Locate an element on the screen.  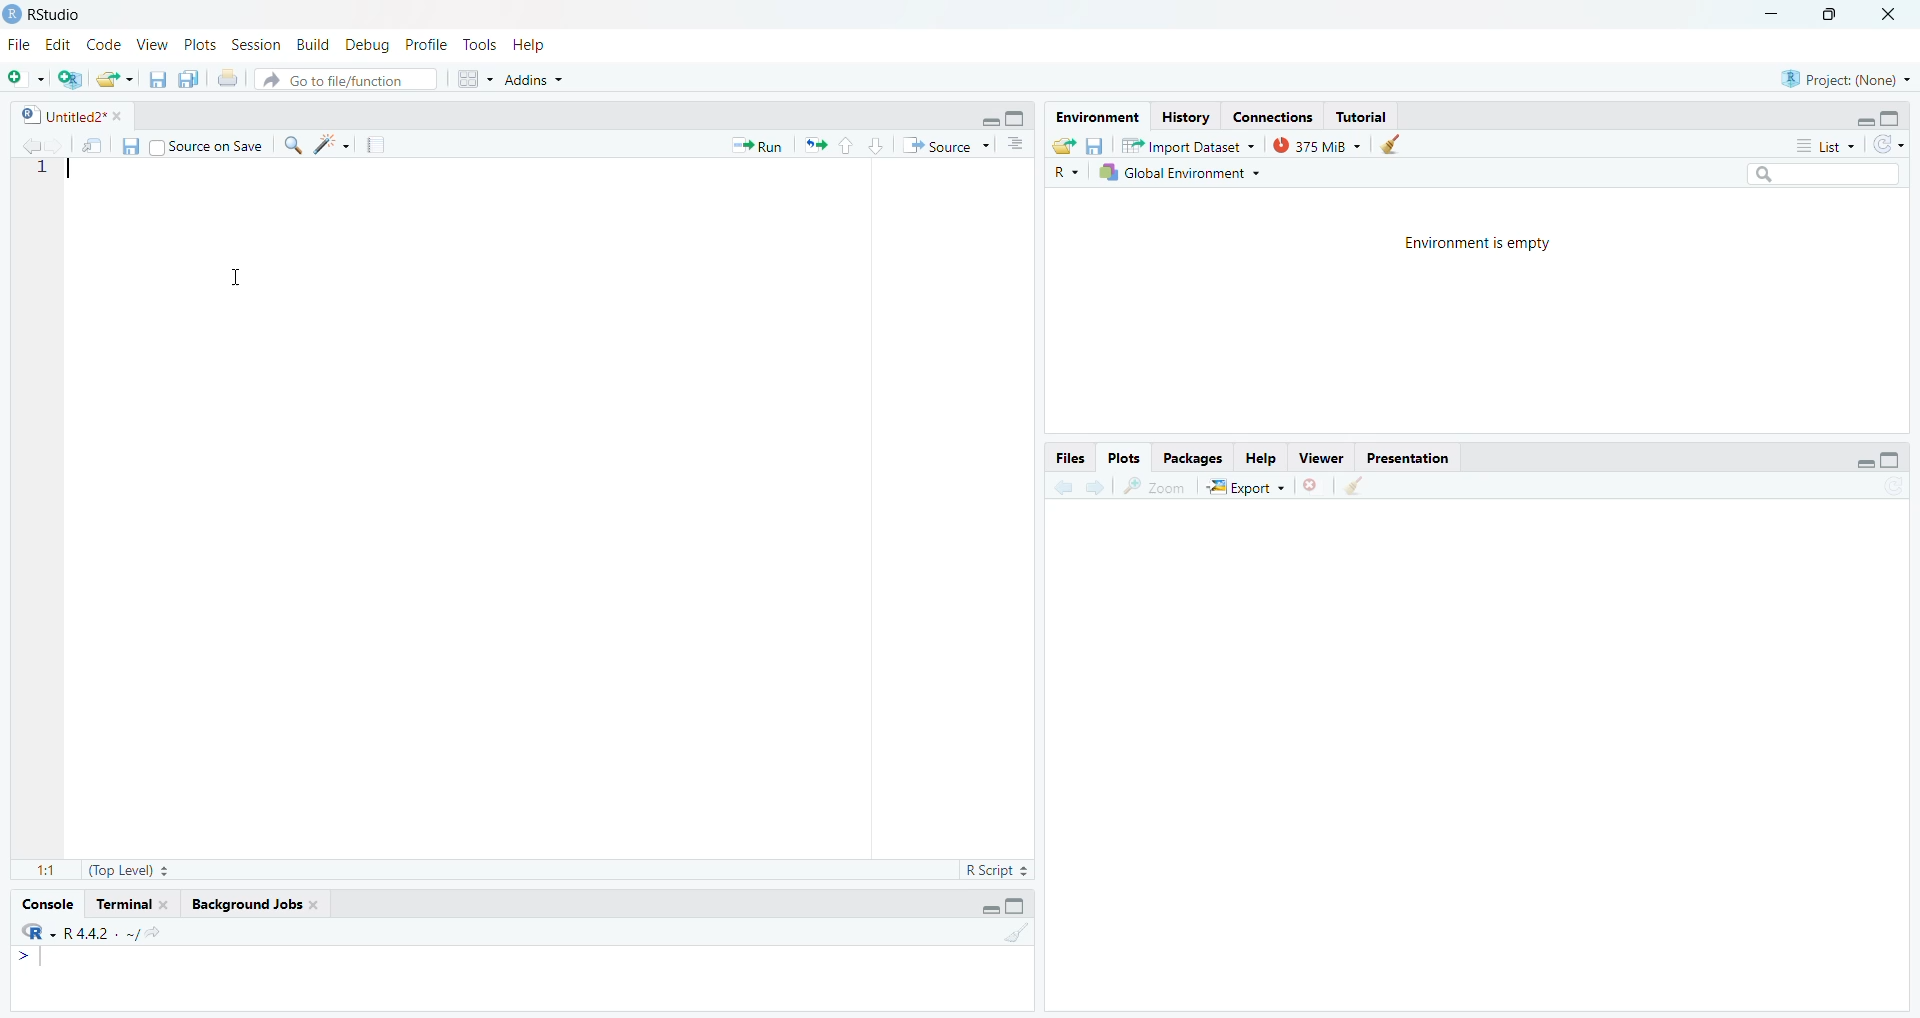
Edit is located at coordinates (57, 45).